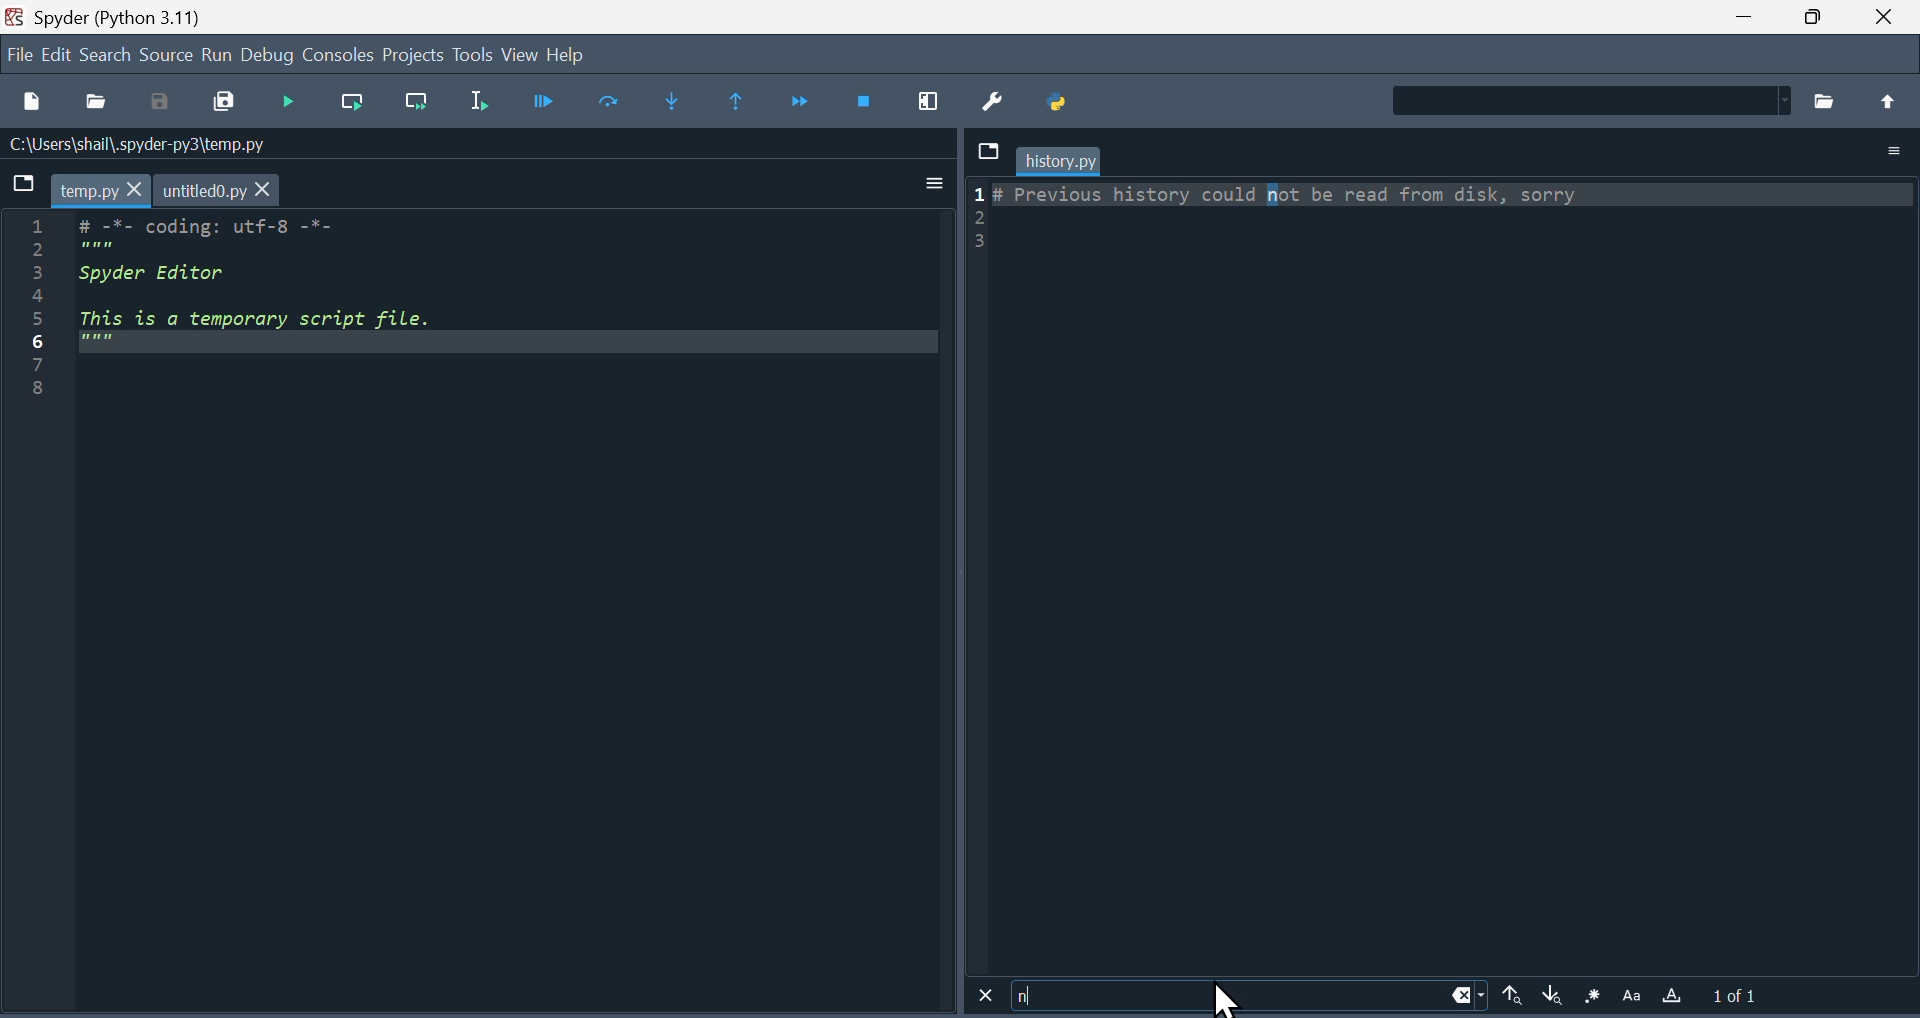 This screenshot has width=1920, height=1018. What do you see at coordinates (1003, 100) in the screenshot?
I see `Preferences` at bounding box center [1003, 100].